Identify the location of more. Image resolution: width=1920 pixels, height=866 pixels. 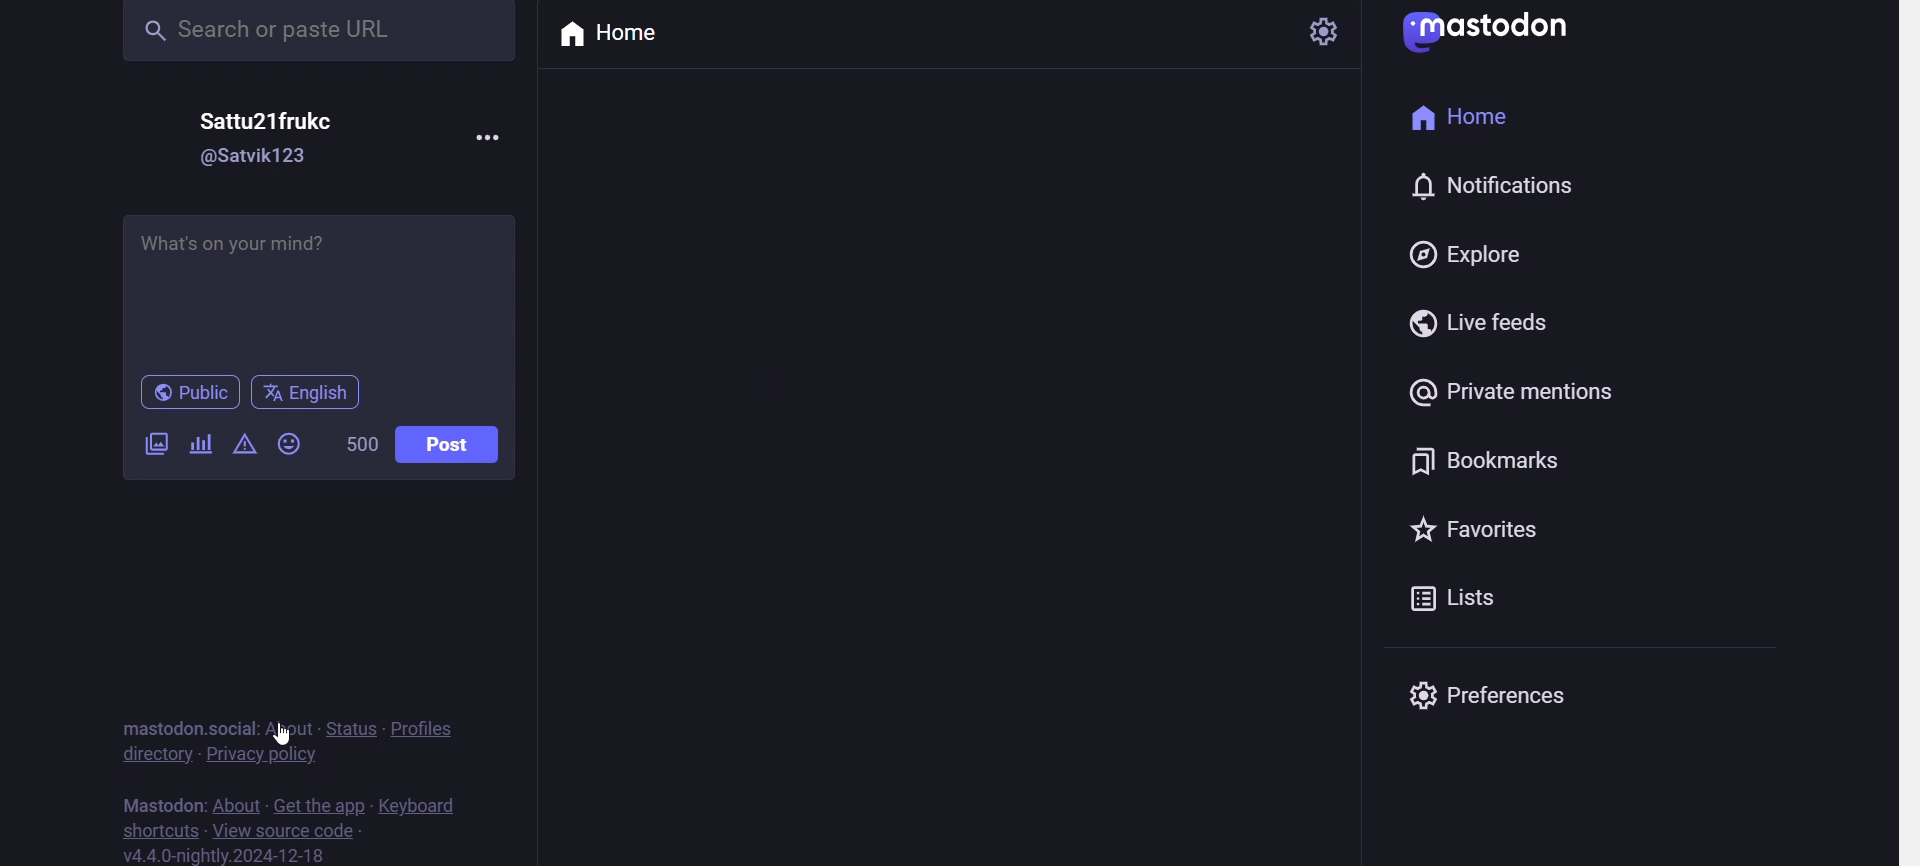
(490, 137).